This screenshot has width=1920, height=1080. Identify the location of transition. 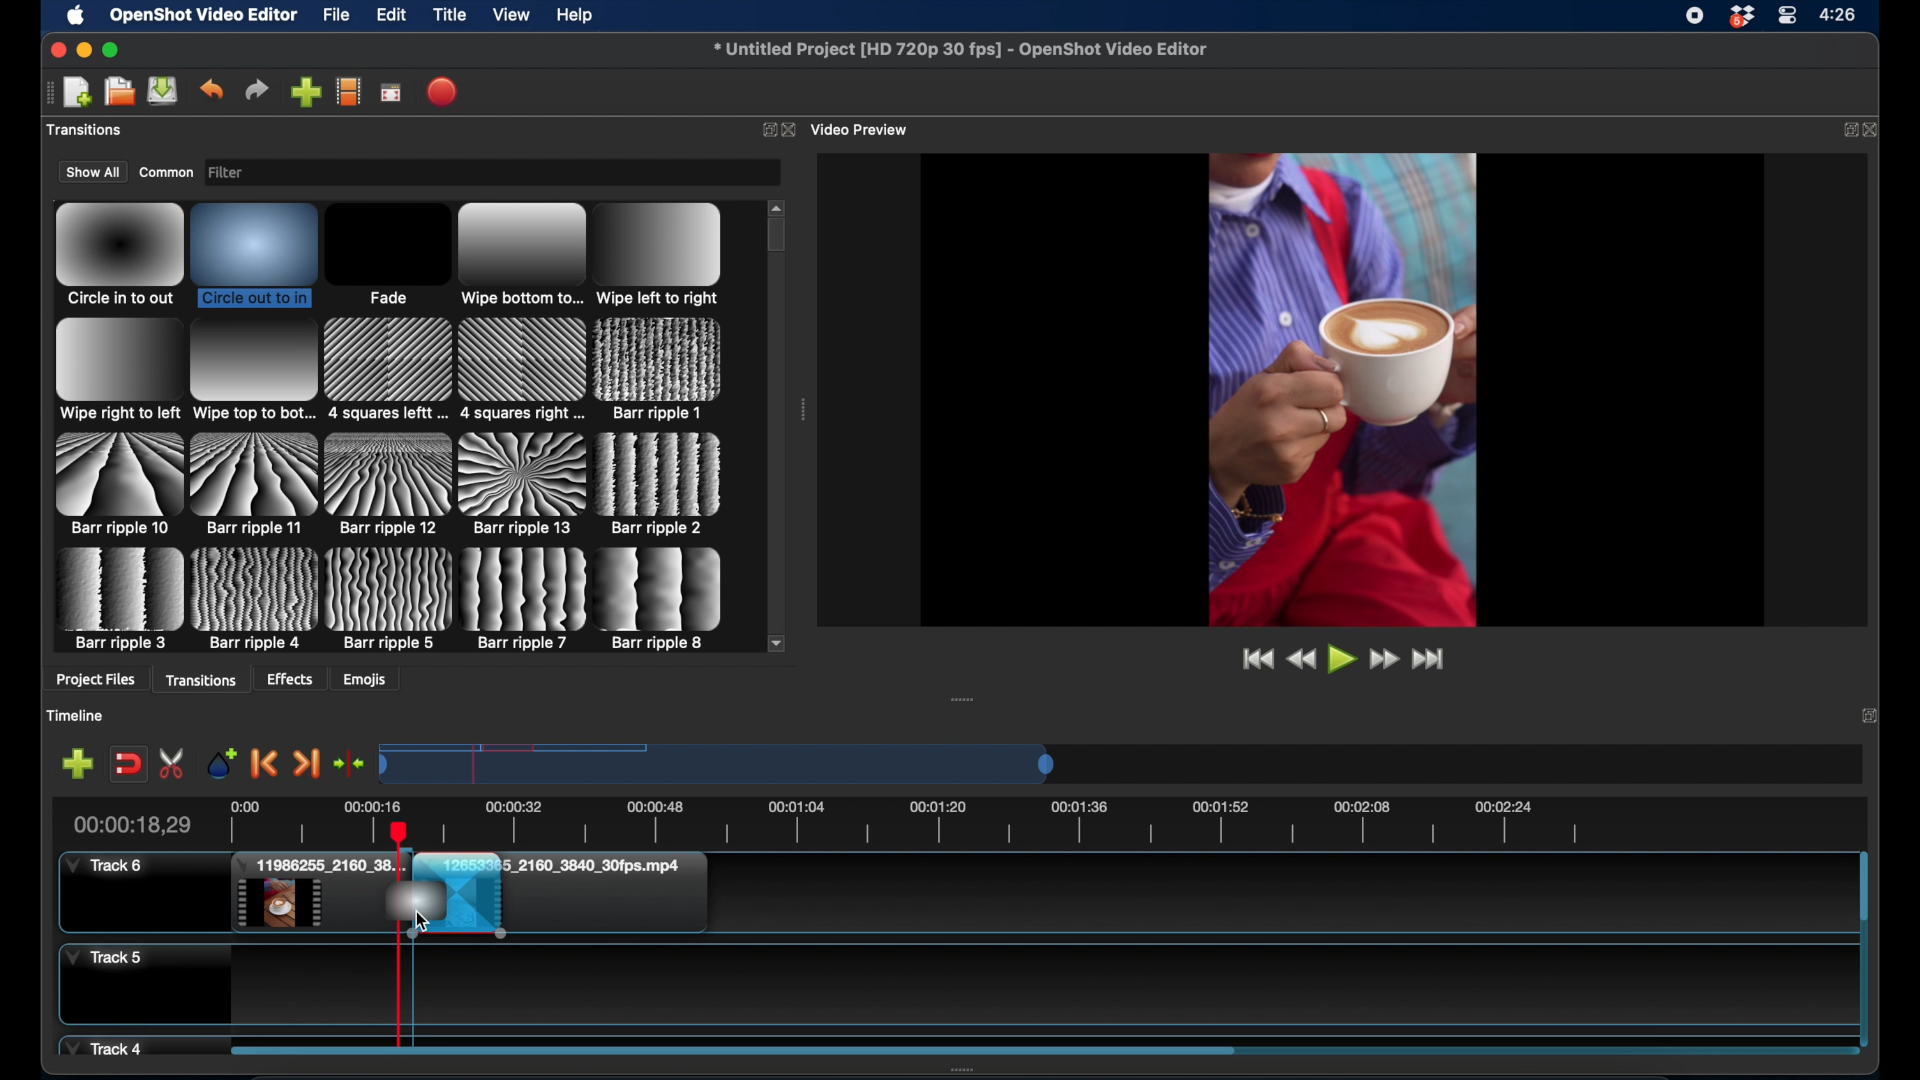
(387, 255).